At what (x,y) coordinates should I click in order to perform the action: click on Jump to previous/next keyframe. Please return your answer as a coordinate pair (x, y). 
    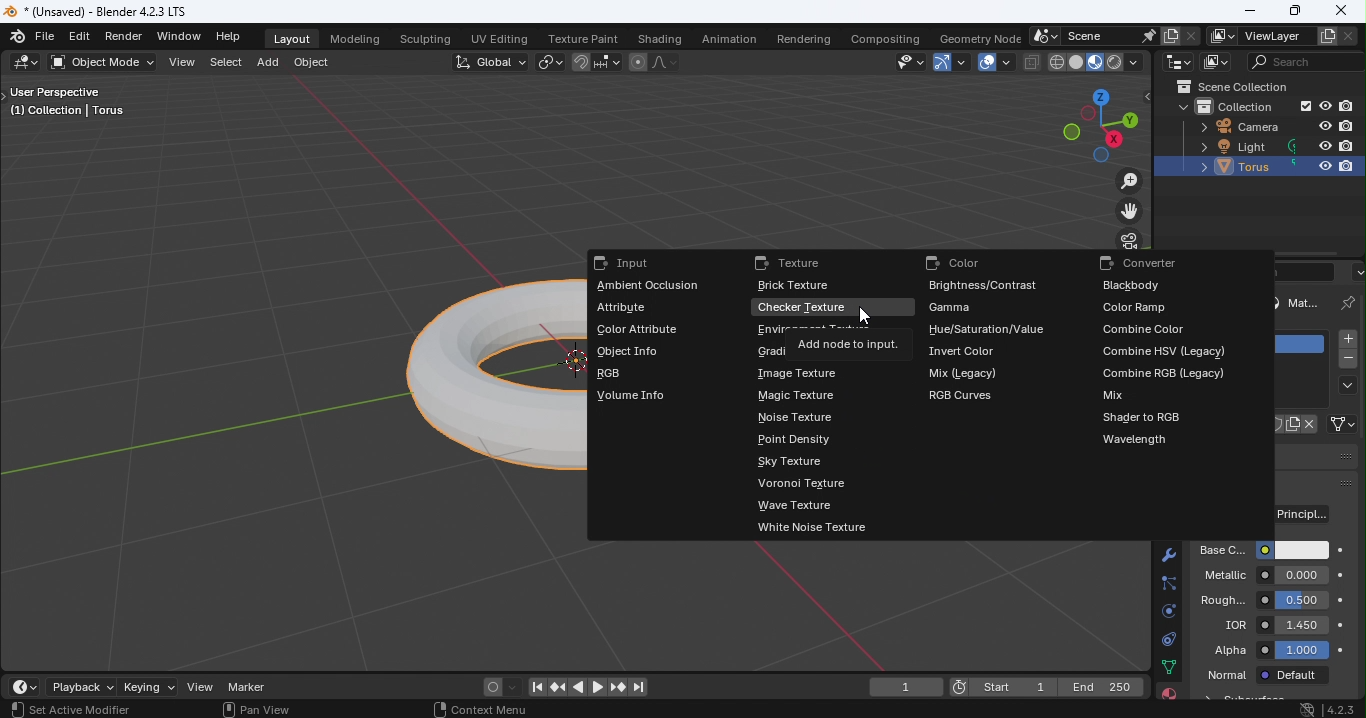
    Looking at the image, I should click on (617, 689).